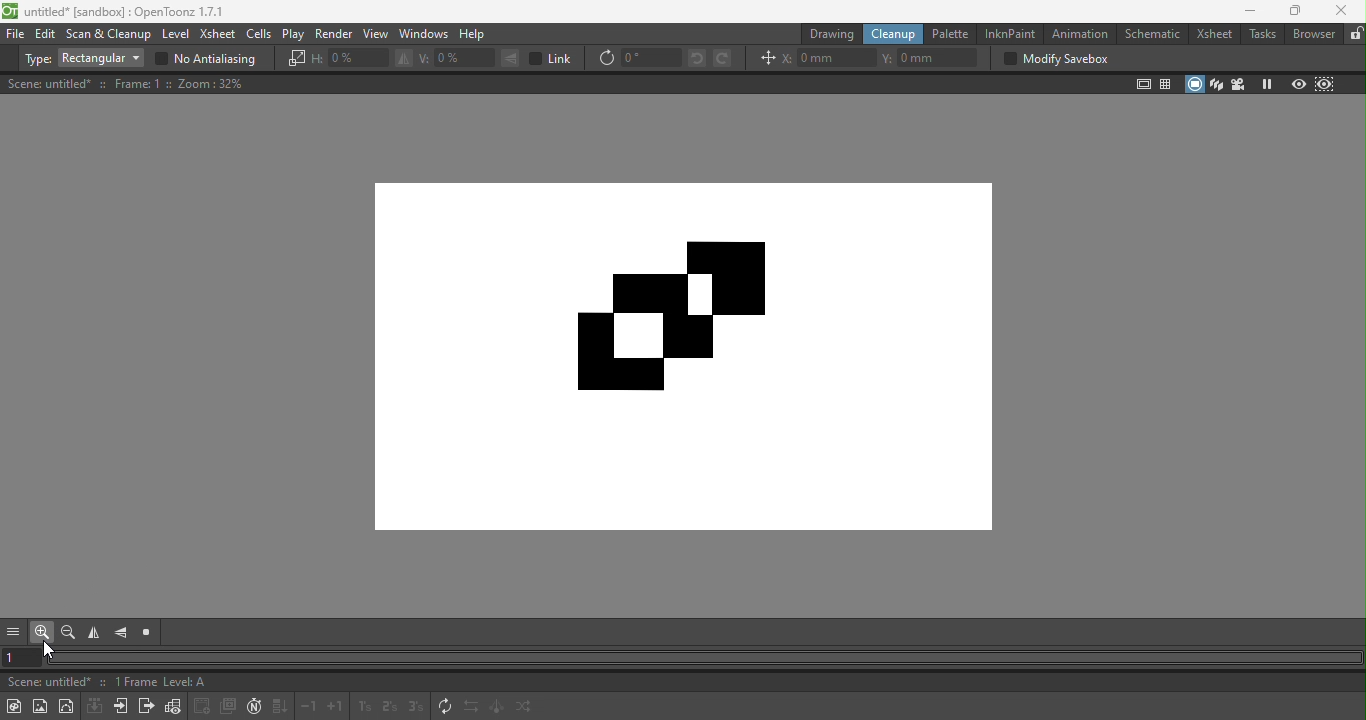  I want to click on Rotation, so click(638, 59).